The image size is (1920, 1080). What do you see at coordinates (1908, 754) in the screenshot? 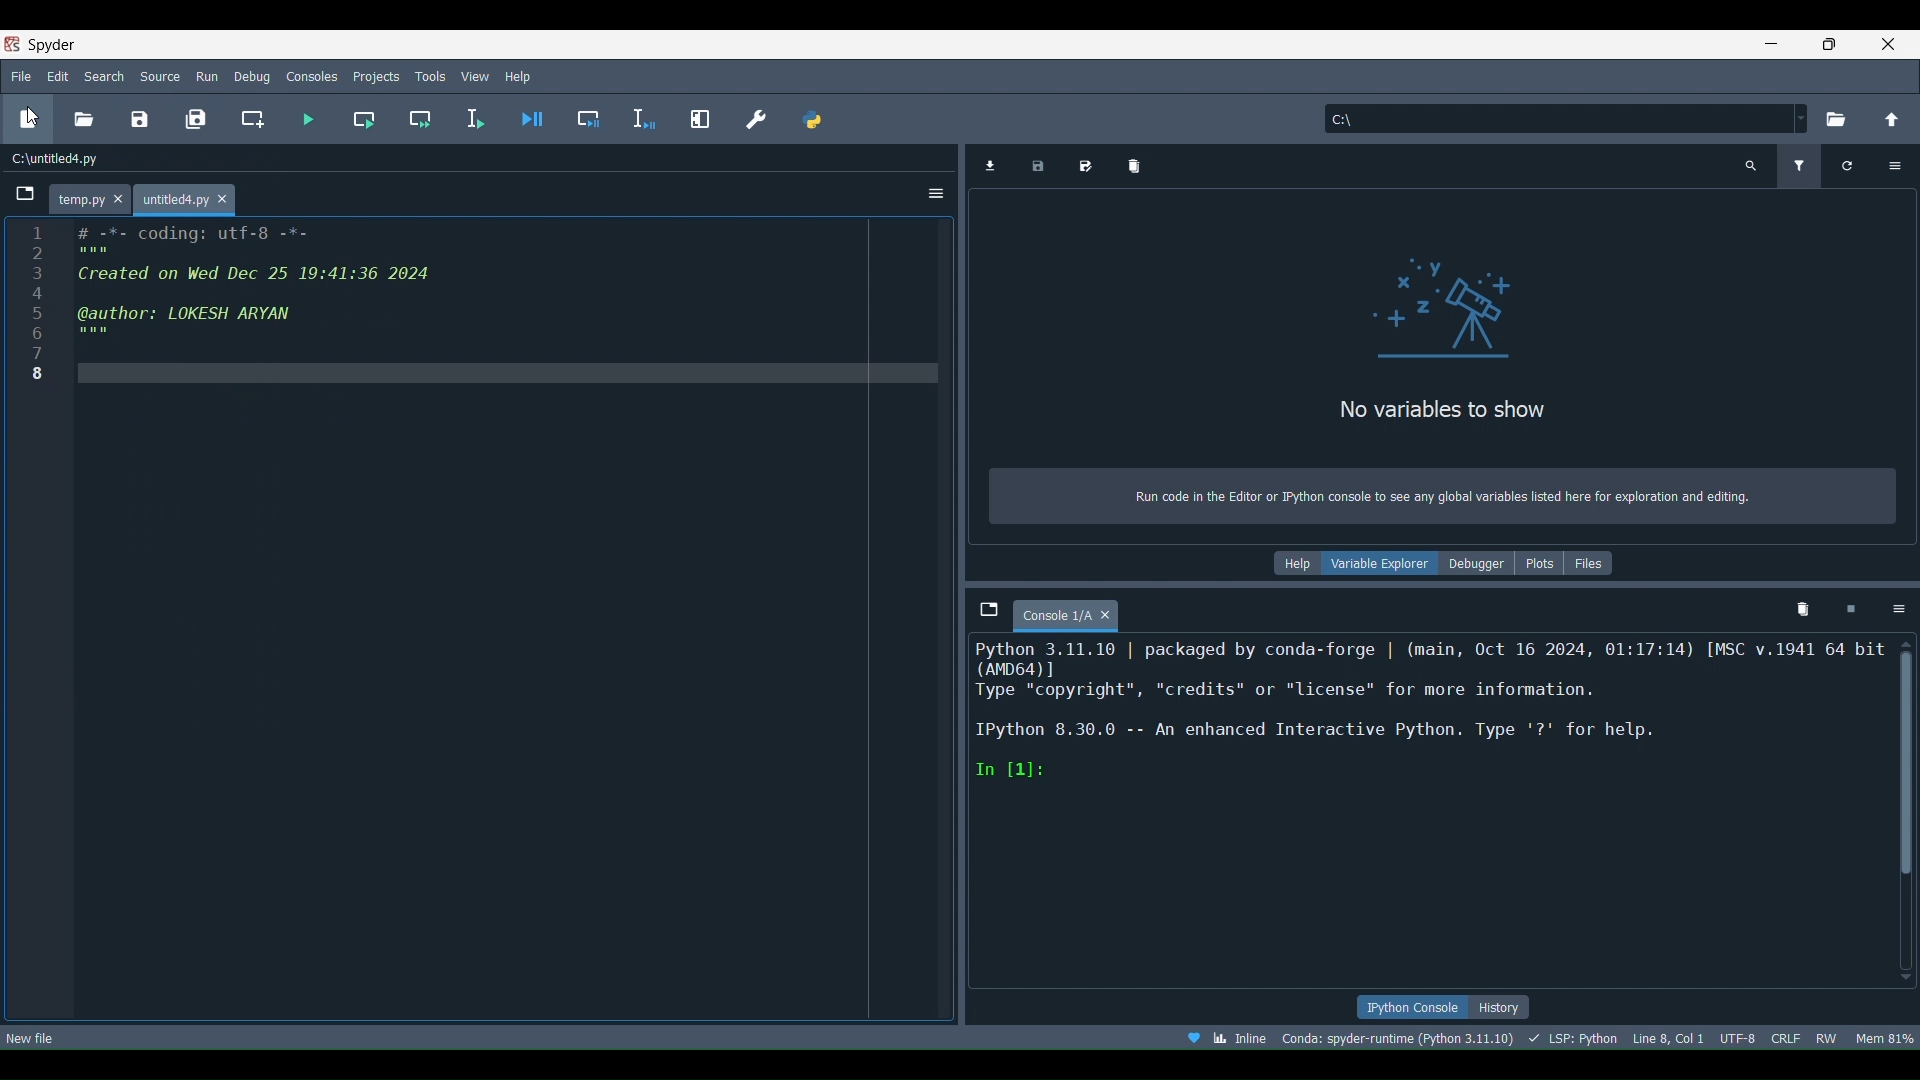
I see `Scrollbar` at bounding box center [1908, 754].